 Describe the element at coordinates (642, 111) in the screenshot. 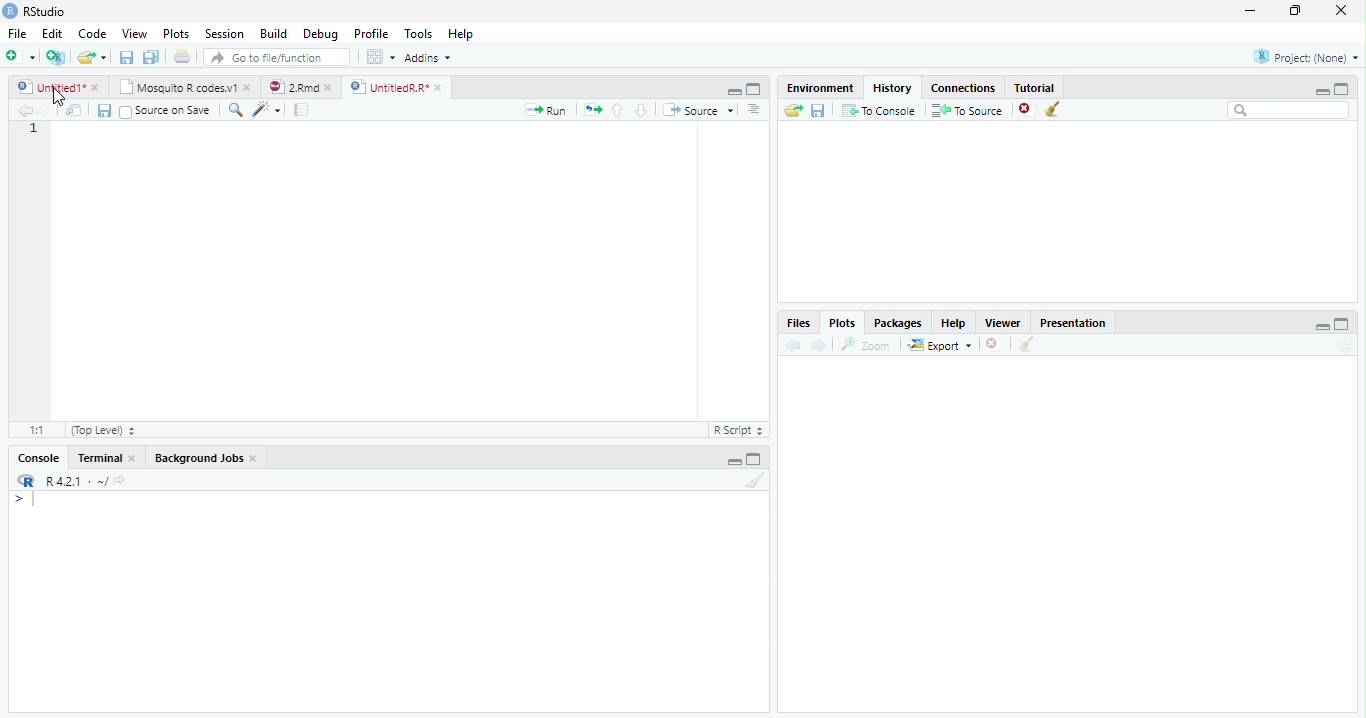

I see `Go to next section ` at that location.